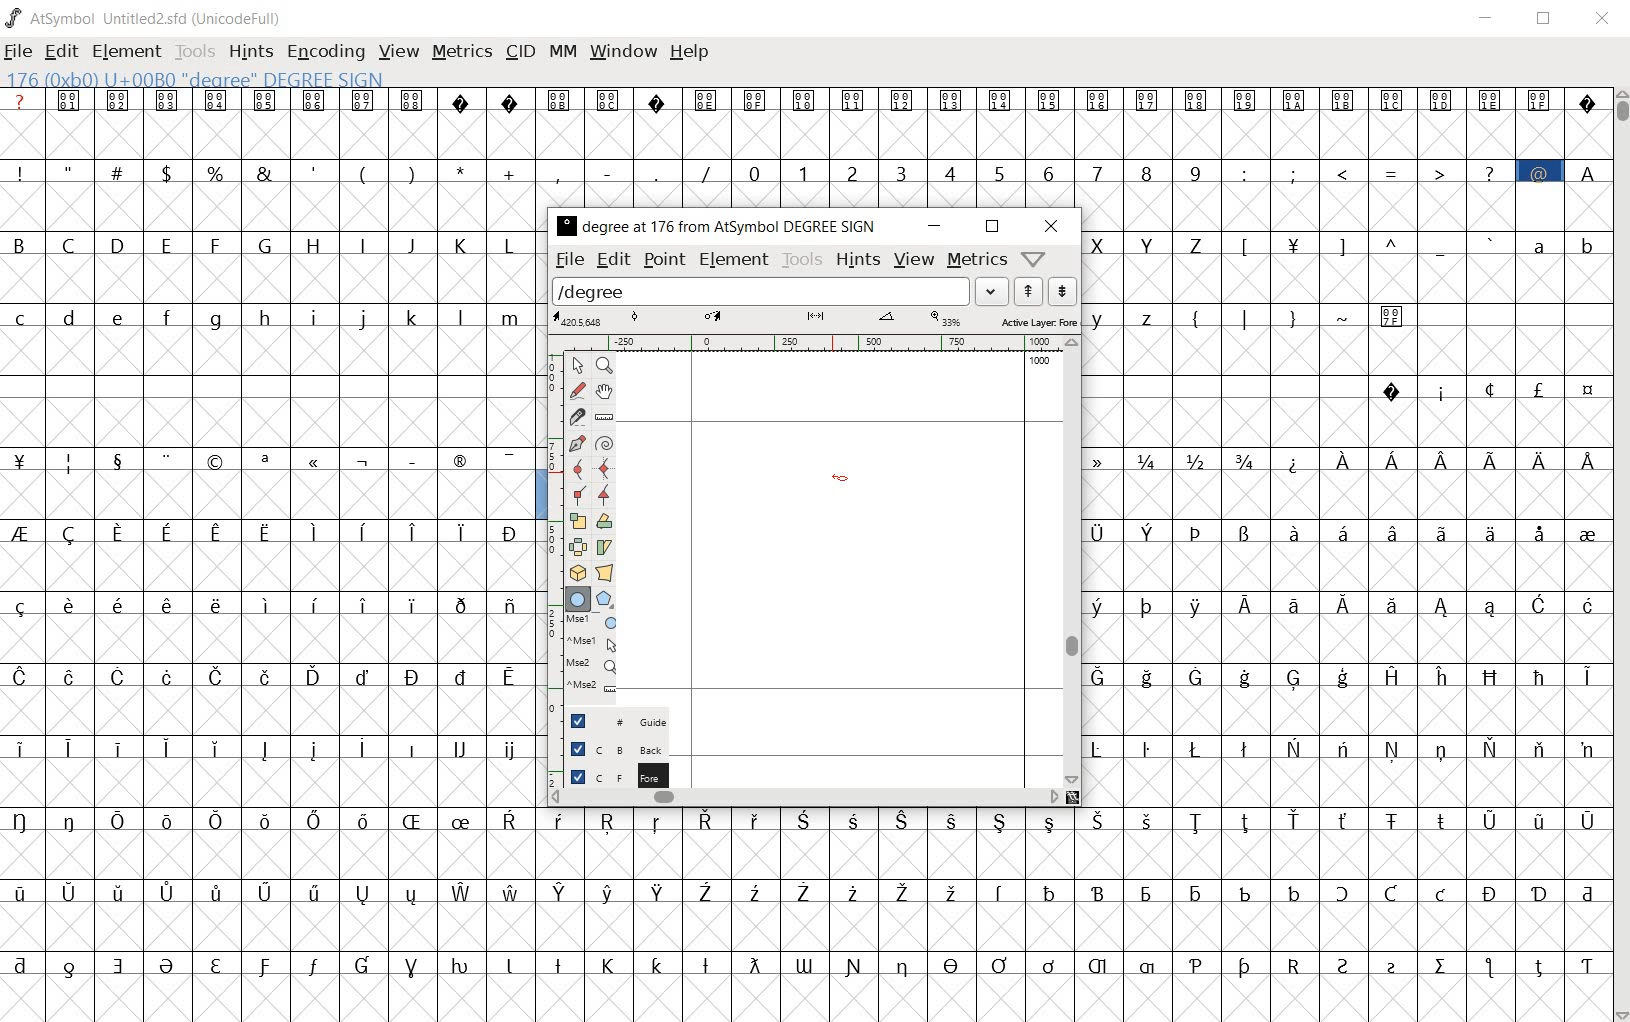 This screenshot has width=1630, height=1022. I want to click on empty glyph slots, so click(1349, 712).